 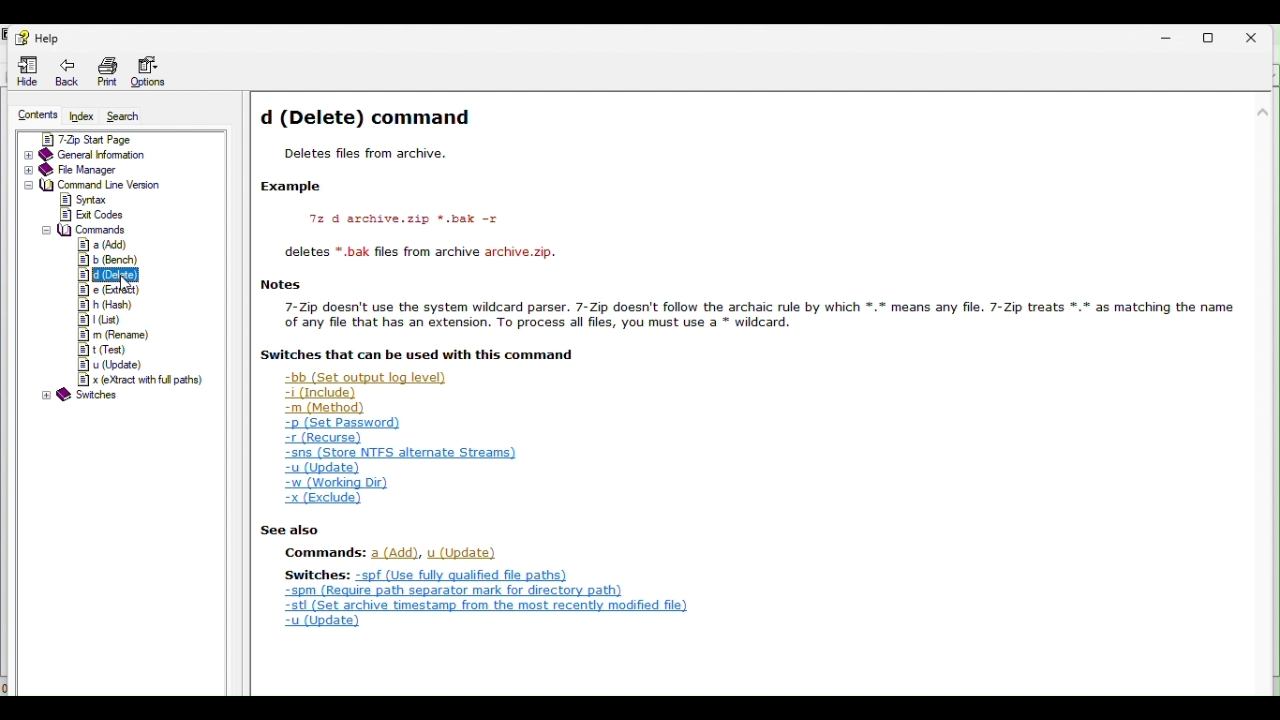 What do you see at coordinates (92, 216) in the screenshot?
I see `exit codes` at bounding box center [92, 216].